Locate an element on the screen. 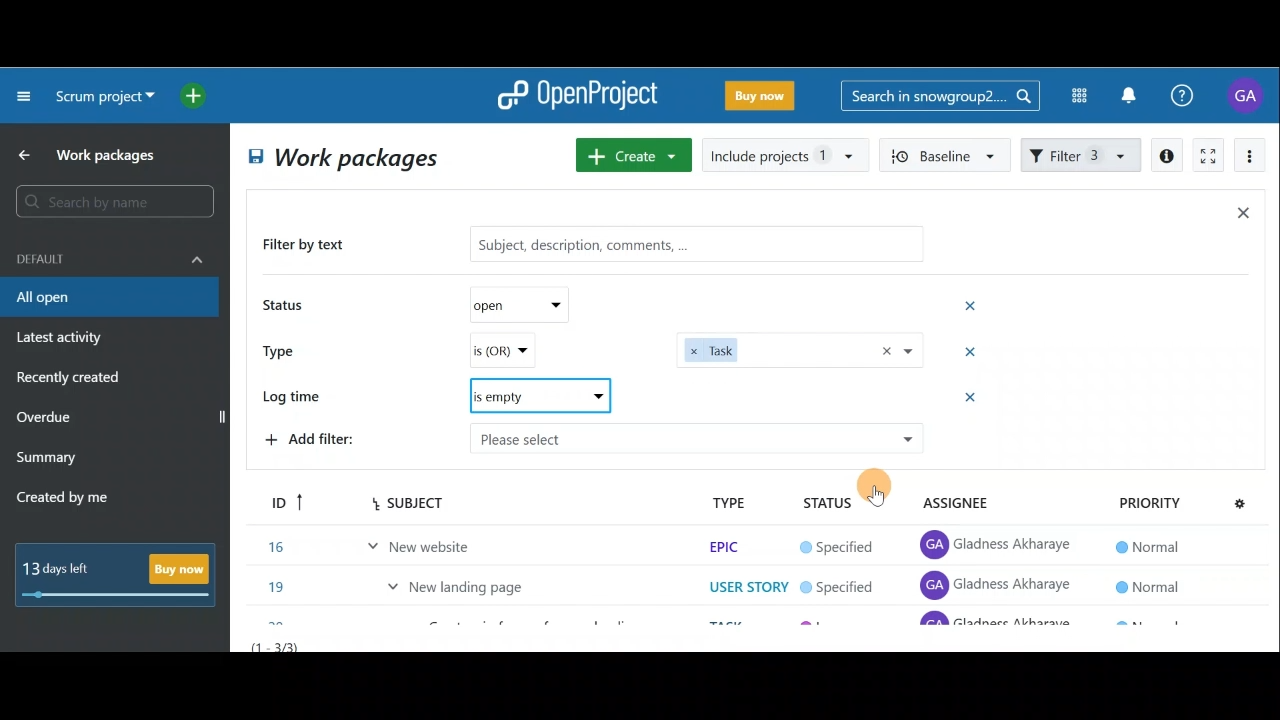 The width and height of the screenshot is (1280, 720). add filtert is located at coordinates (330, 437).